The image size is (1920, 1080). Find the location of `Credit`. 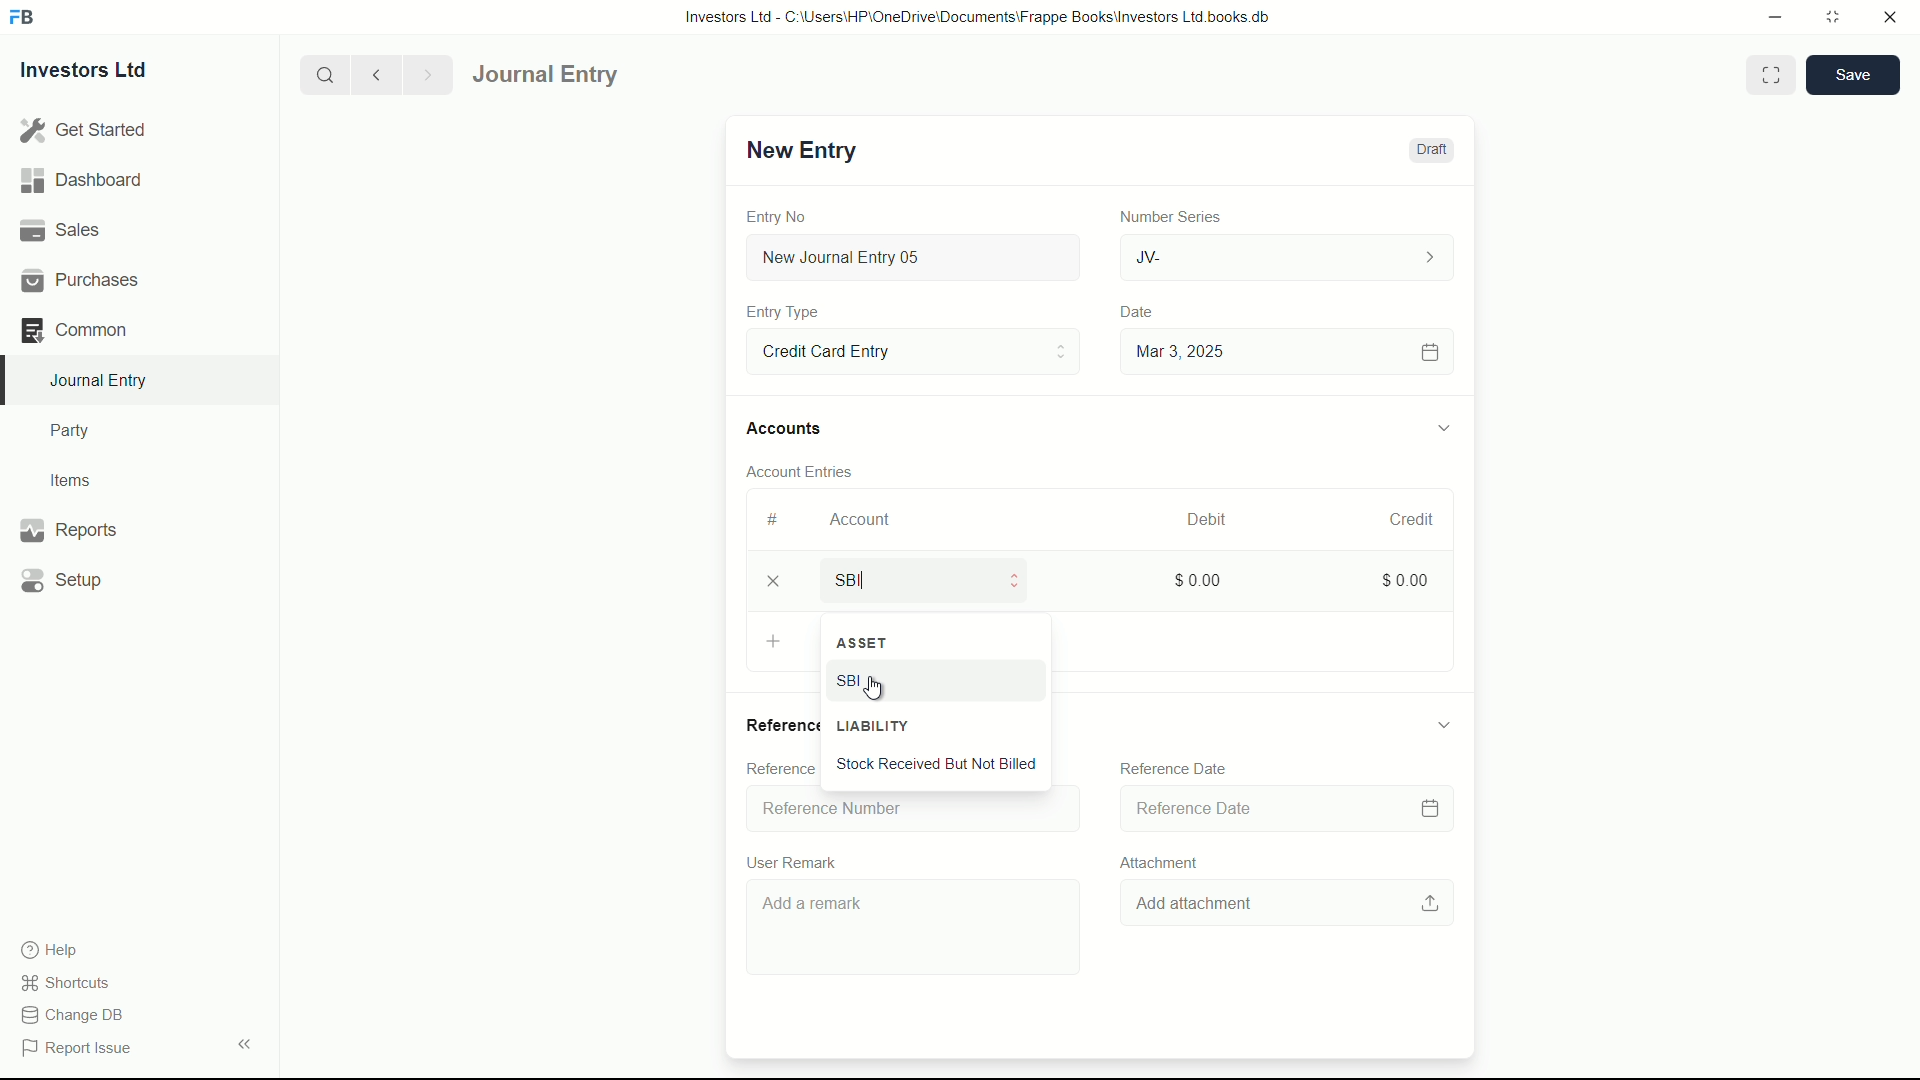

Credit is located at coordinates (1403, 520).